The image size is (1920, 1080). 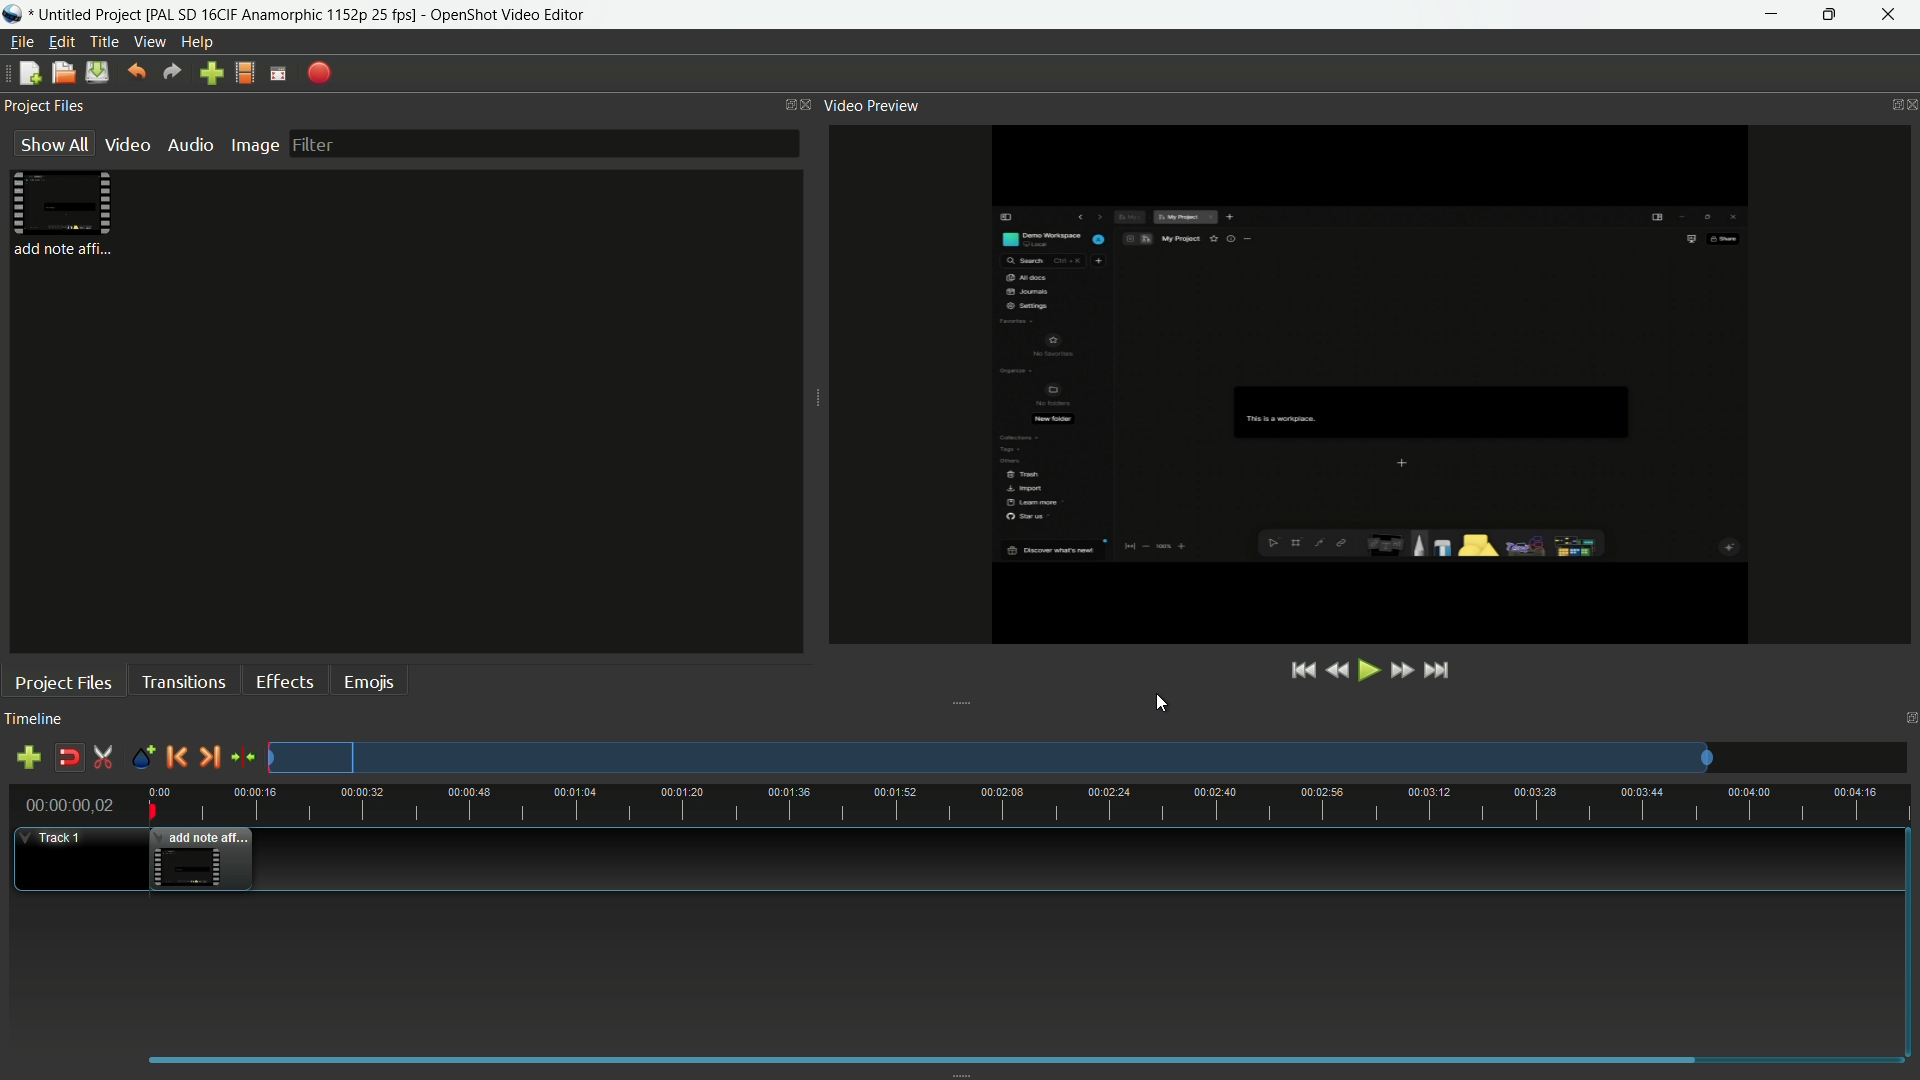 I want to click on project name, so click(x=91, y=15).